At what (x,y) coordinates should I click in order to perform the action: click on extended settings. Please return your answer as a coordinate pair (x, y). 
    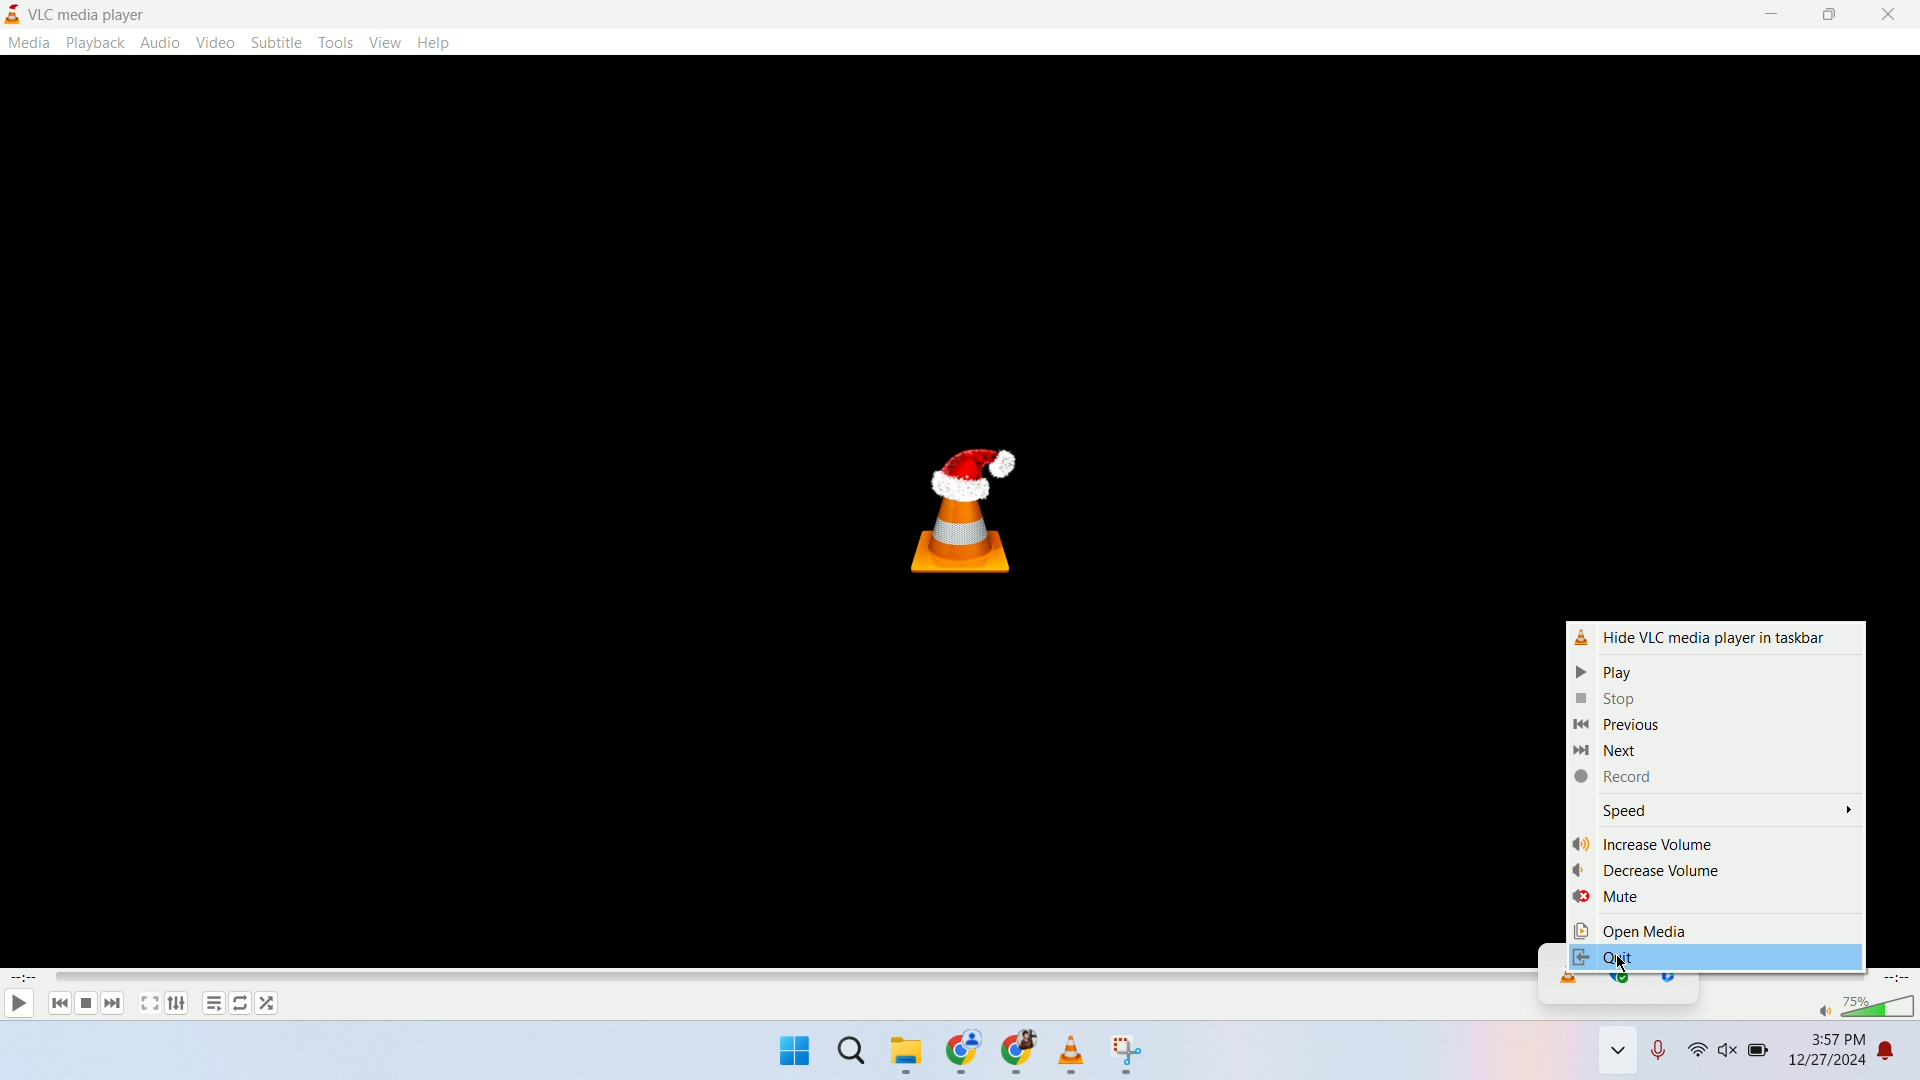
    Looking at the image, I should click on (175, 1003).